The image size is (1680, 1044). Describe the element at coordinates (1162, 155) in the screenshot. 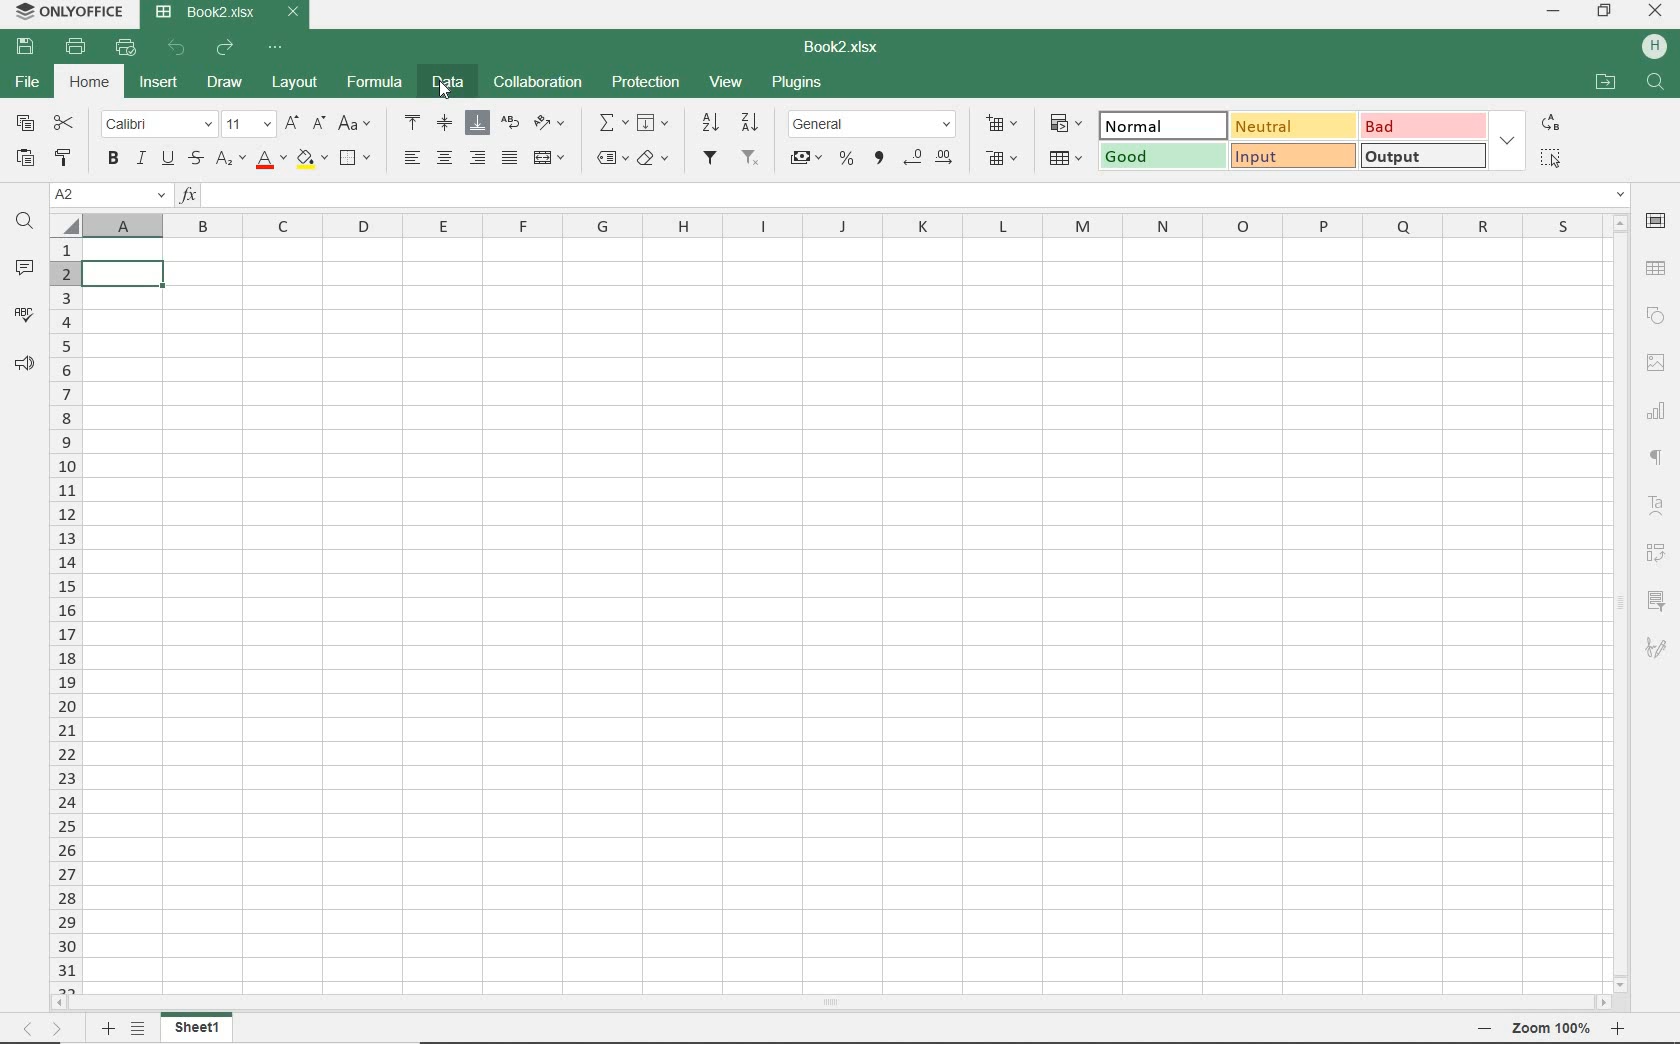

I see `GOOD` at that location.